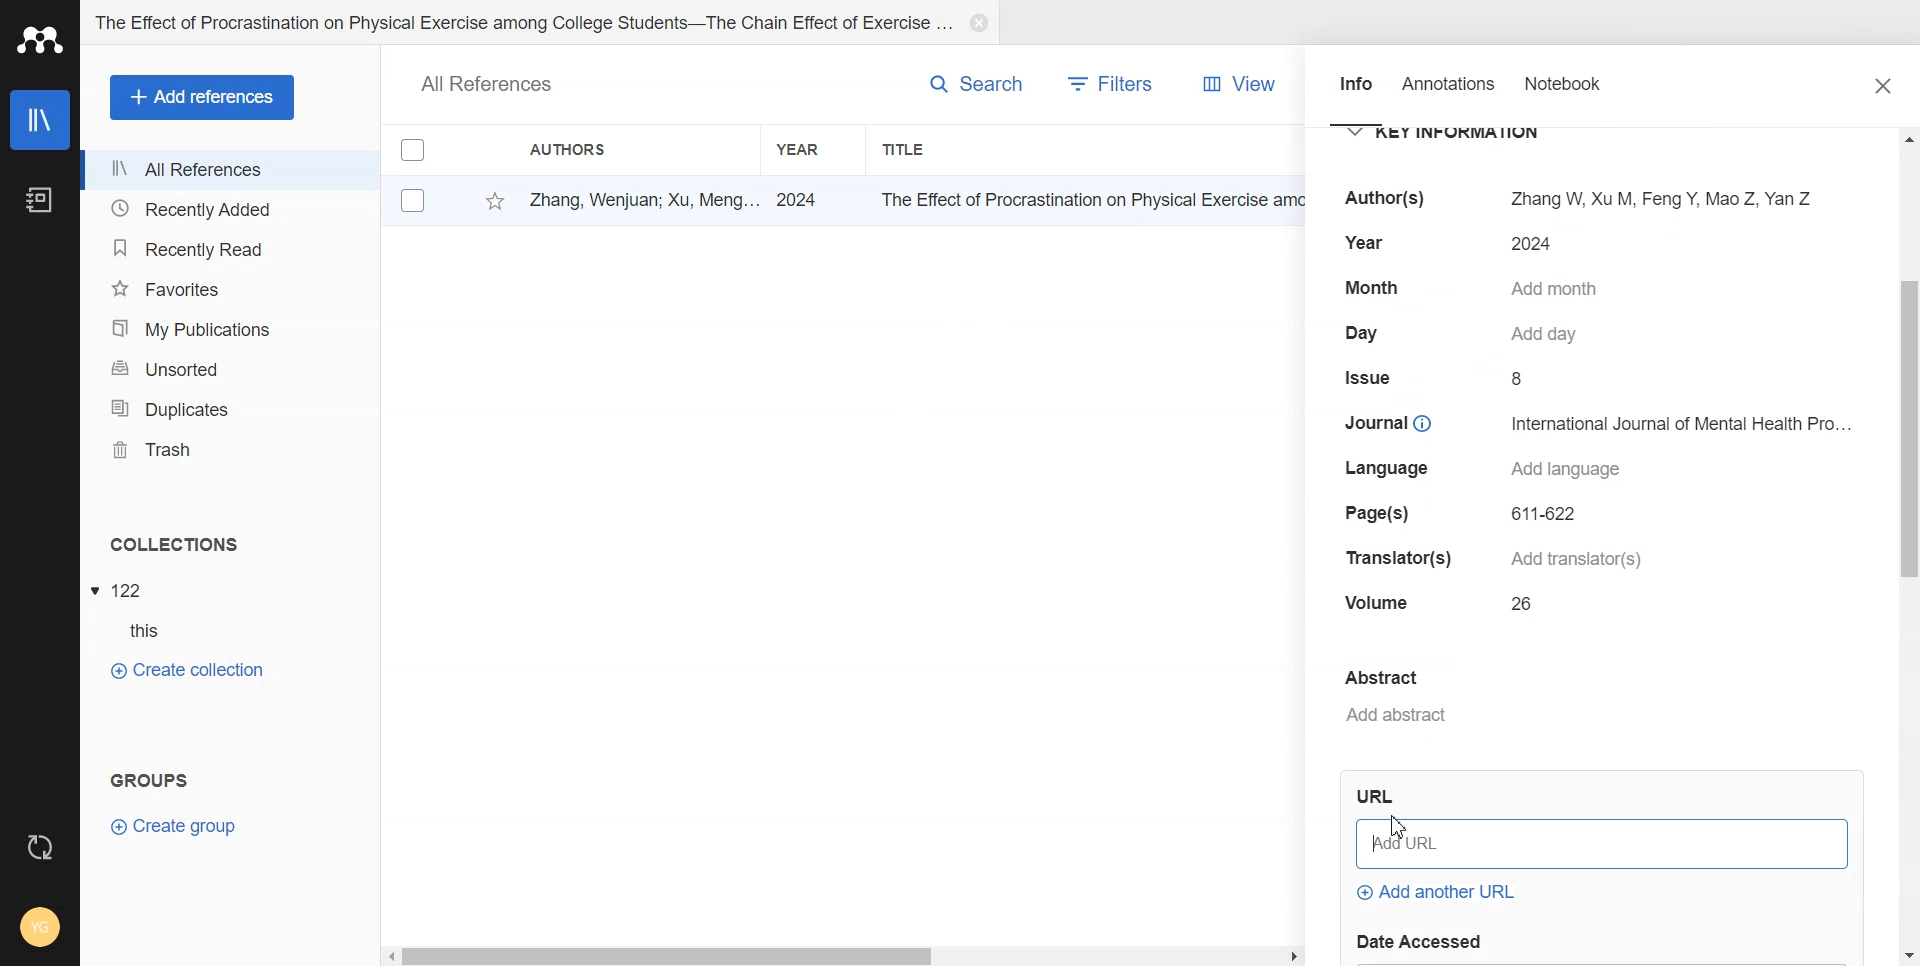 This screenshot has height=966, width=1920. Describe the element at coordinates (1354, 92) in the screenshot. I see `Info` at that location.